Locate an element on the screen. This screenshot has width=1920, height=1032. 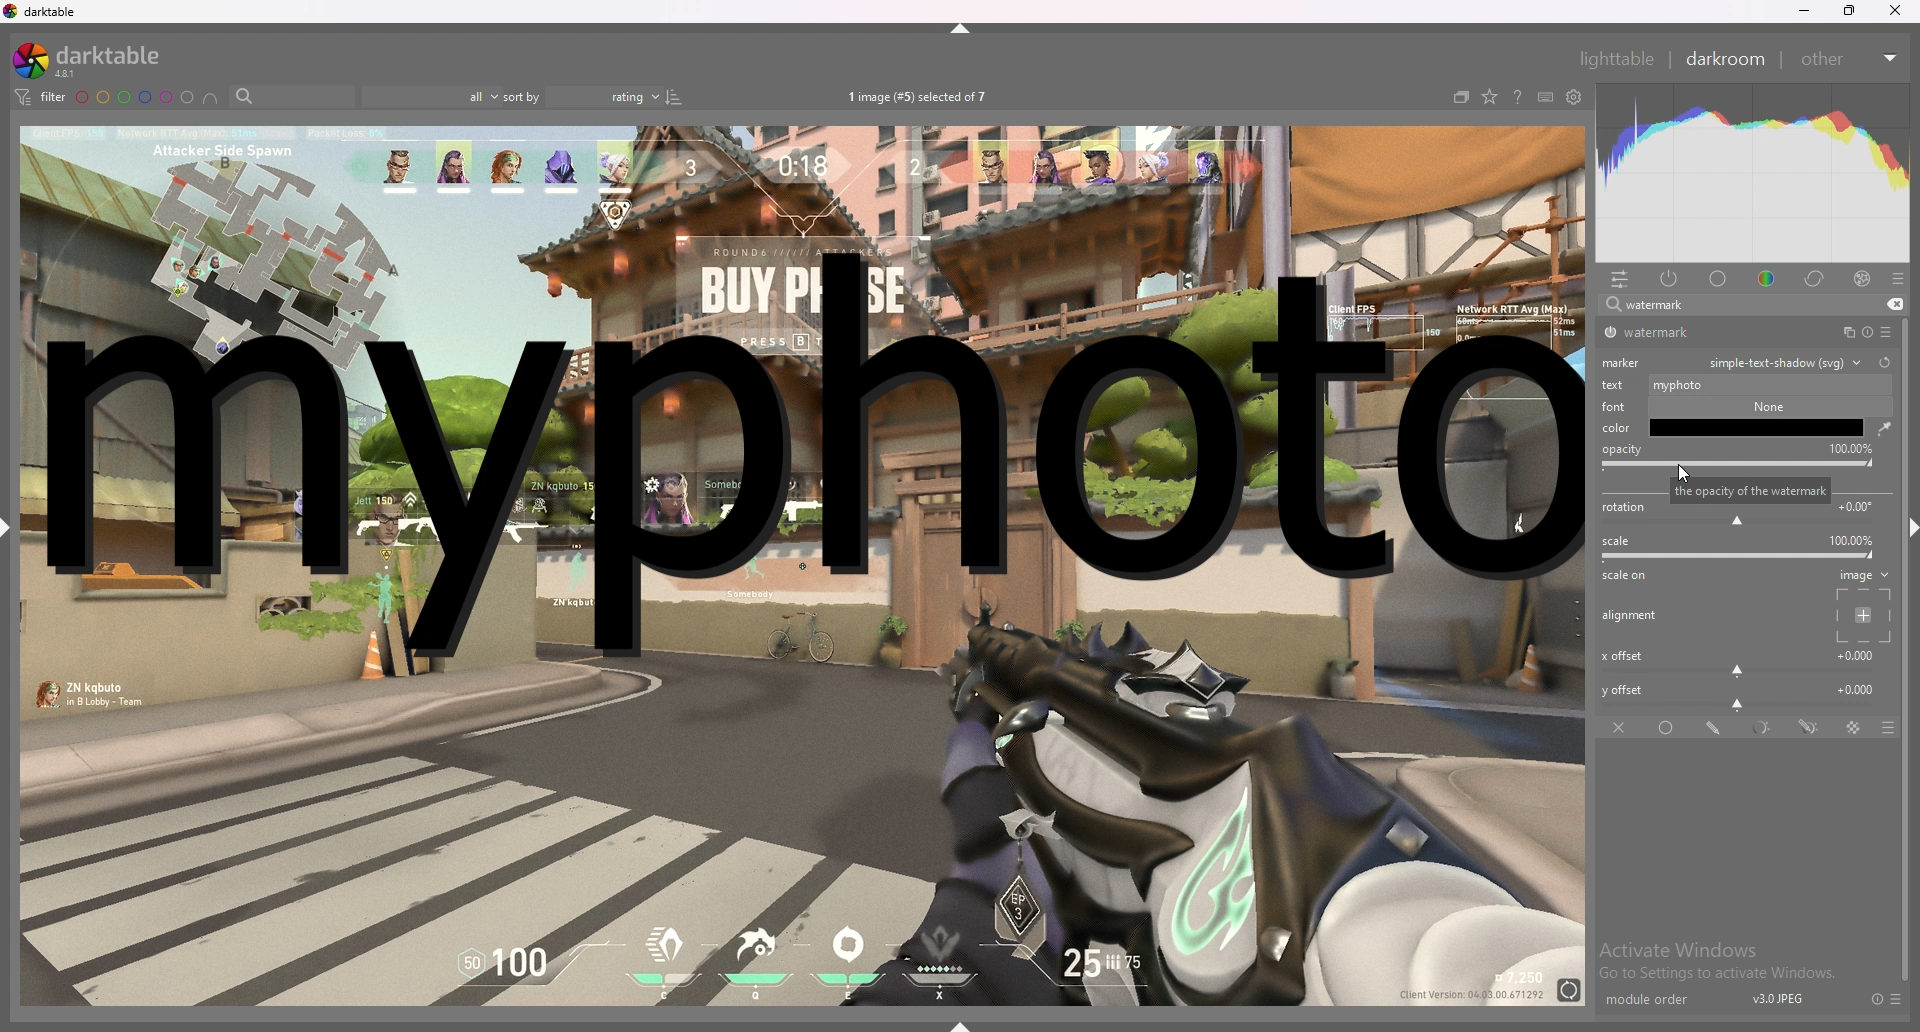
hide is located at coordinates (1904, 525).